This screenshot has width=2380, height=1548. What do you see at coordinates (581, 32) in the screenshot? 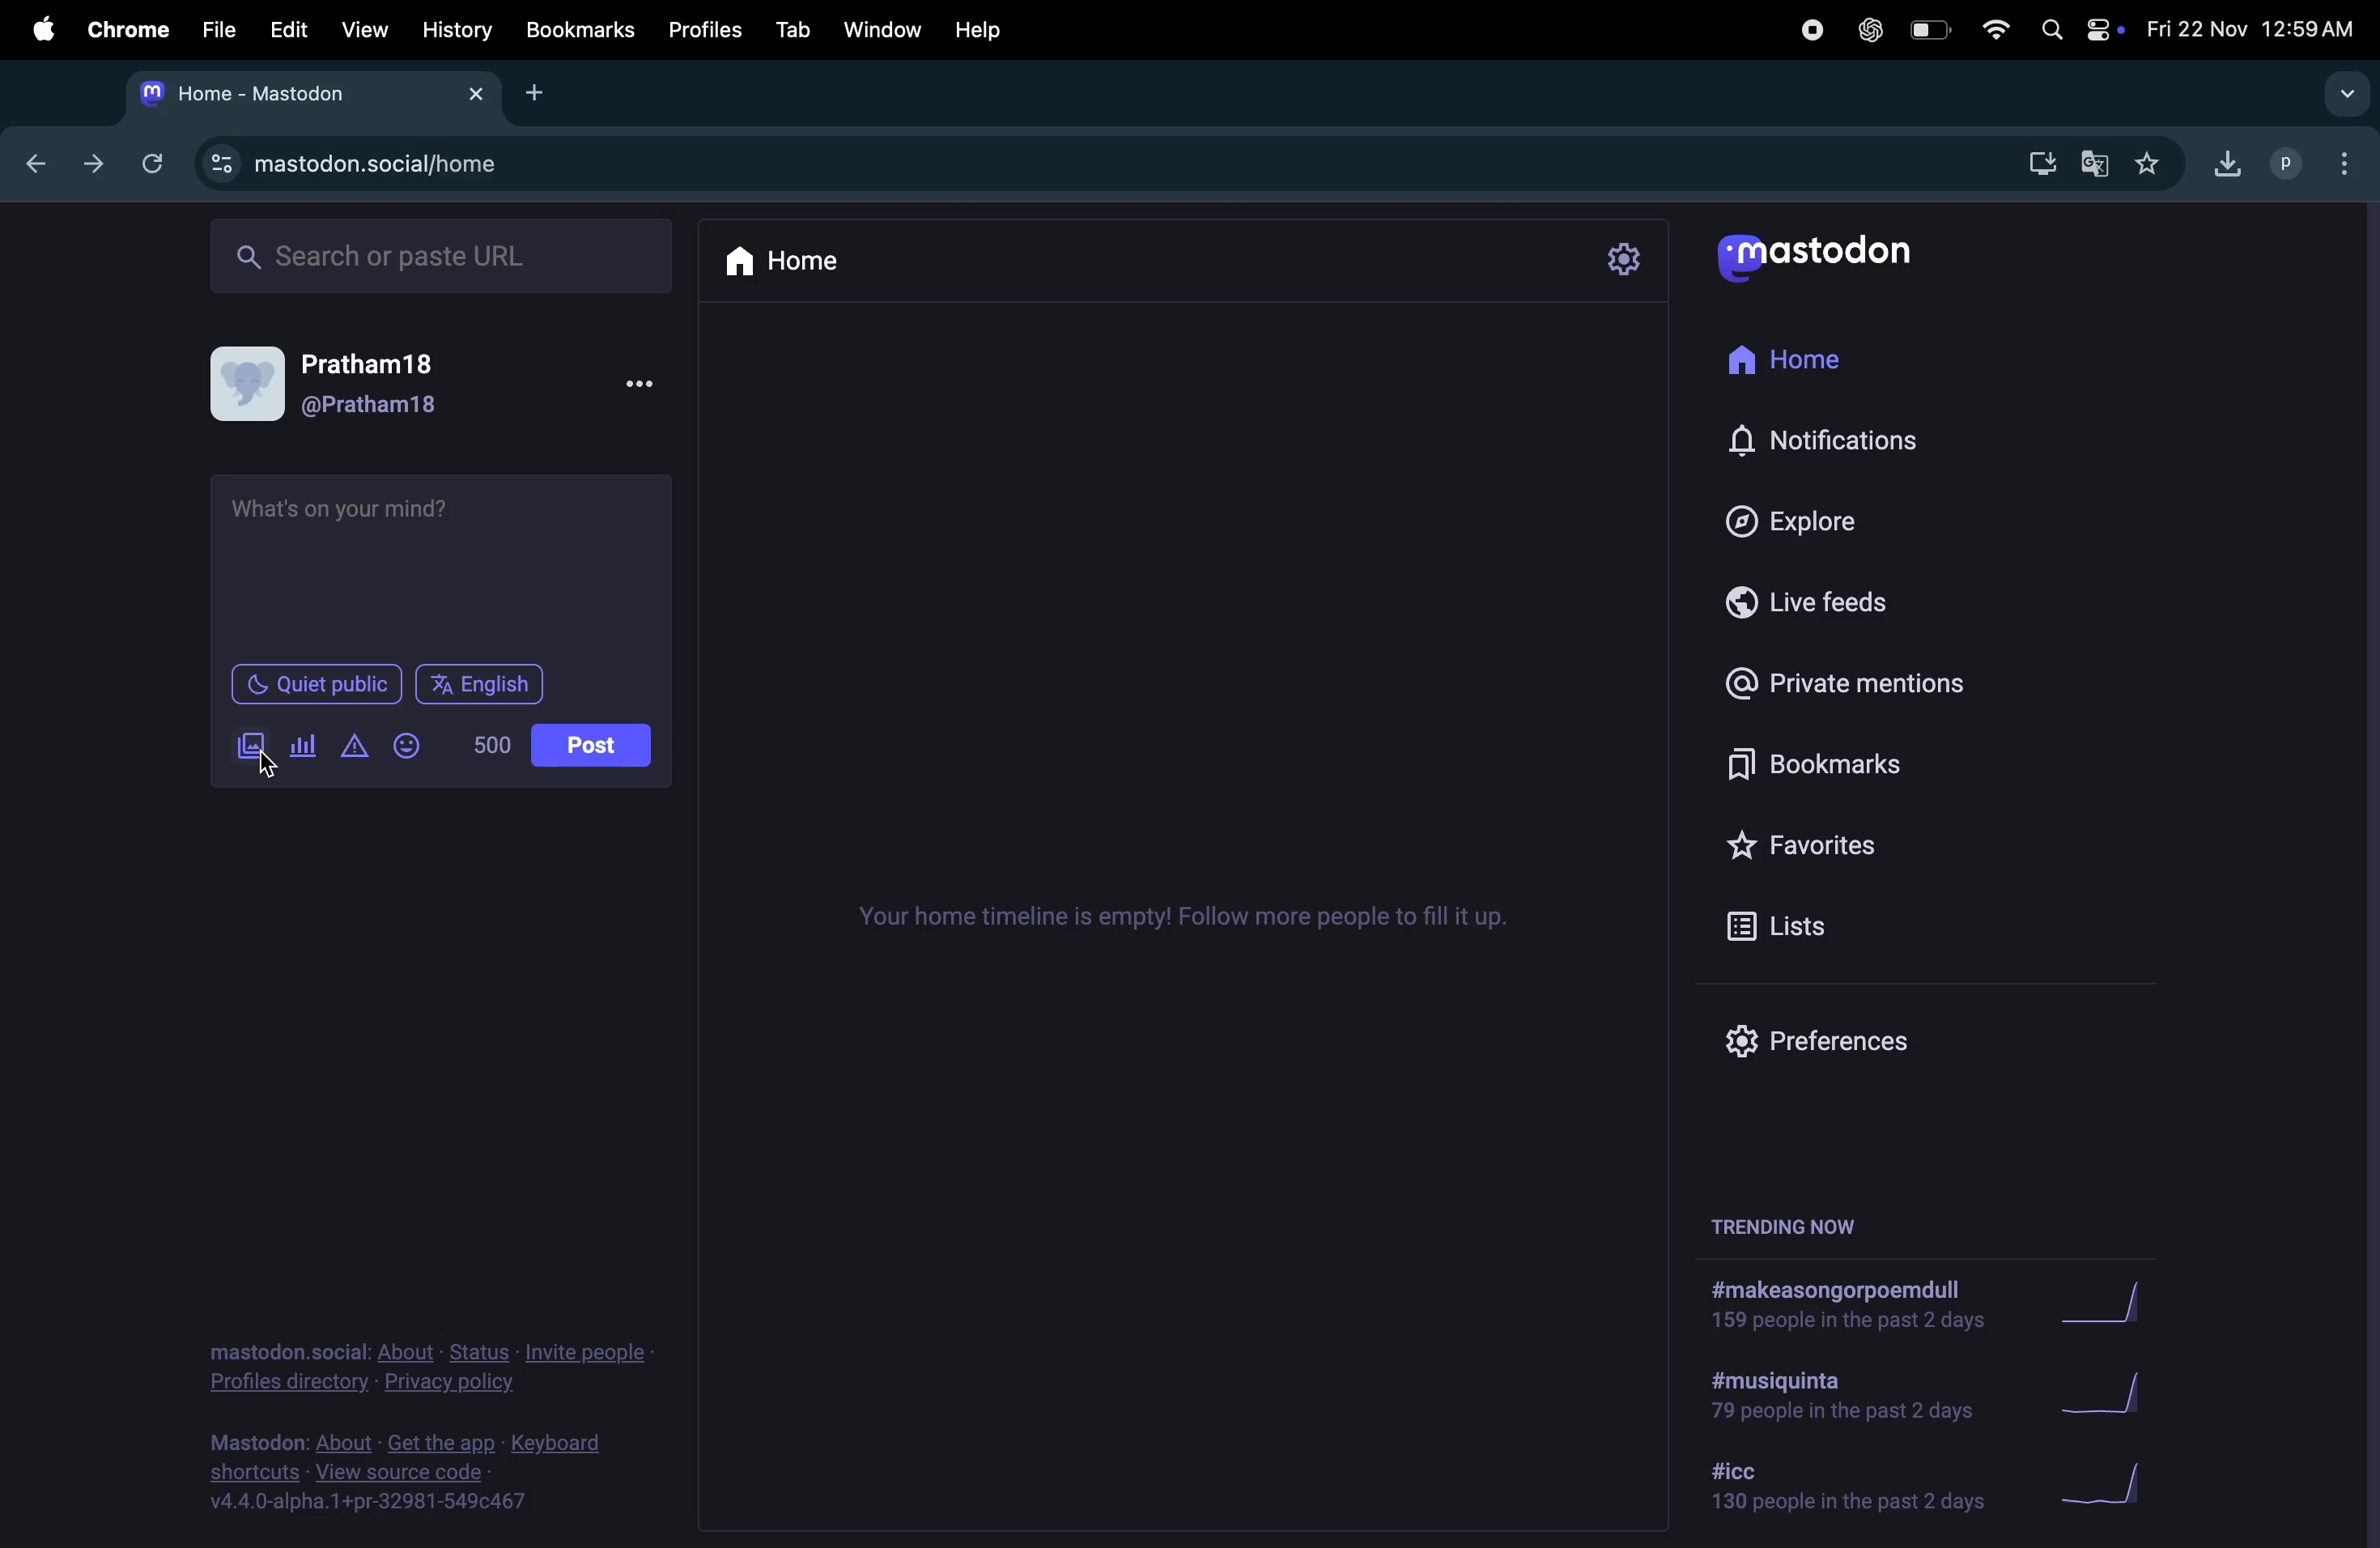
I see `book marks` at bounding box center [581, 32].